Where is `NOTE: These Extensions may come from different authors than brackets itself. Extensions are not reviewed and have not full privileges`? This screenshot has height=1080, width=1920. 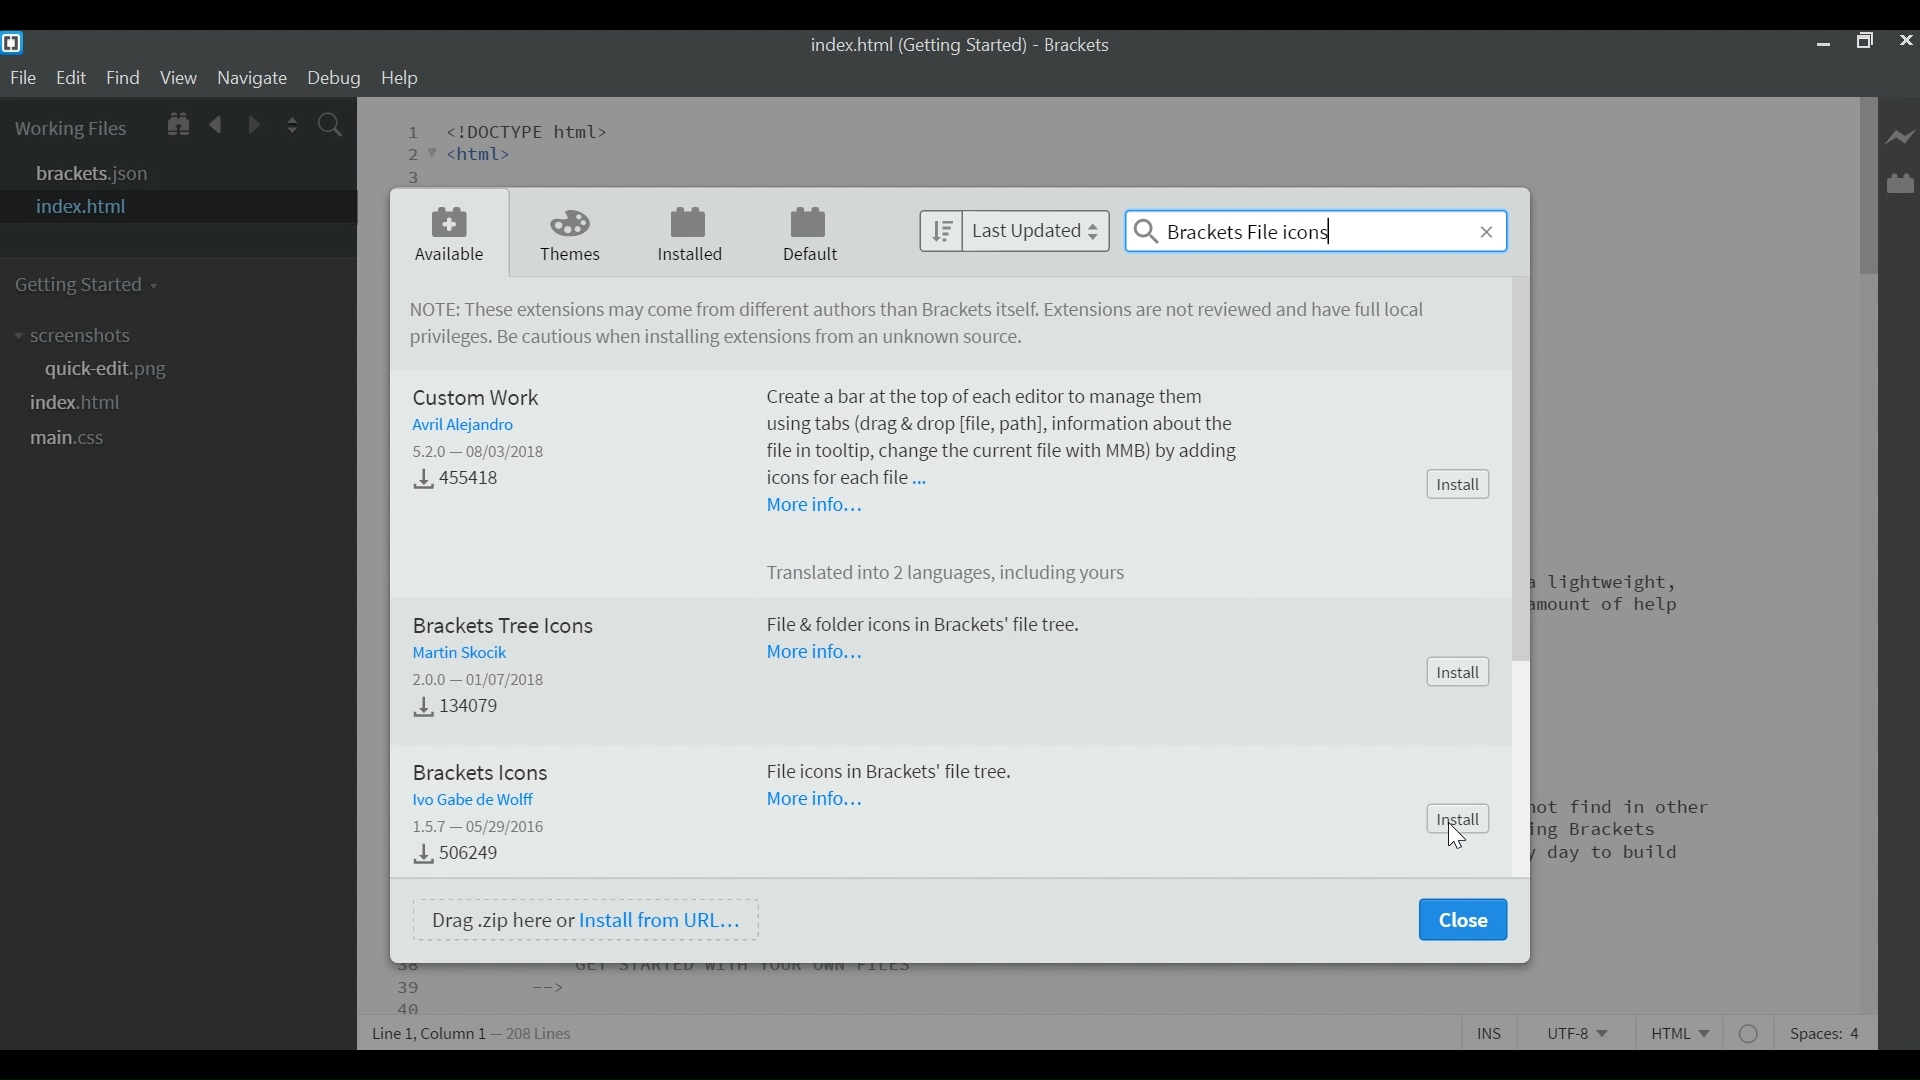
NOTE: These Extensions may come from different authors than brackets itself. Extensions are not reviewed and have not full privileges is located at coordinates (925, 311).